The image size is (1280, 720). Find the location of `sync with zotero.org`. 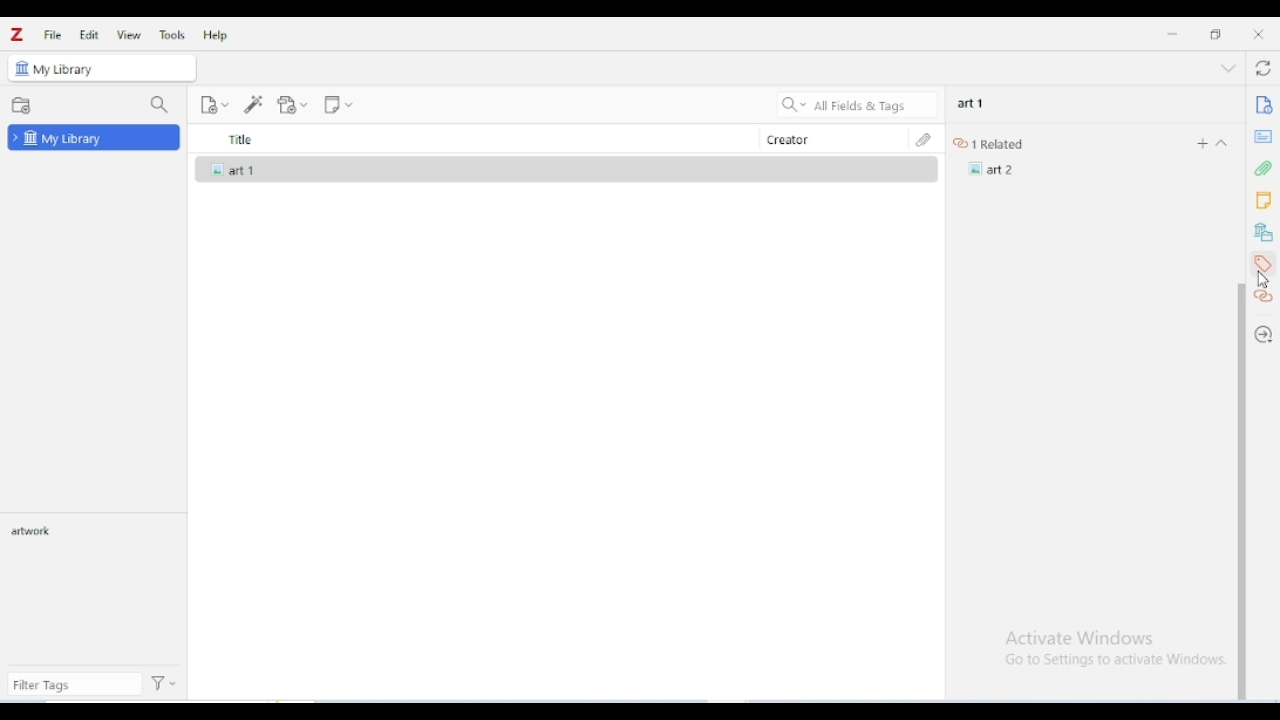

sync with zotero.org is located at coordinates (1263, 69).